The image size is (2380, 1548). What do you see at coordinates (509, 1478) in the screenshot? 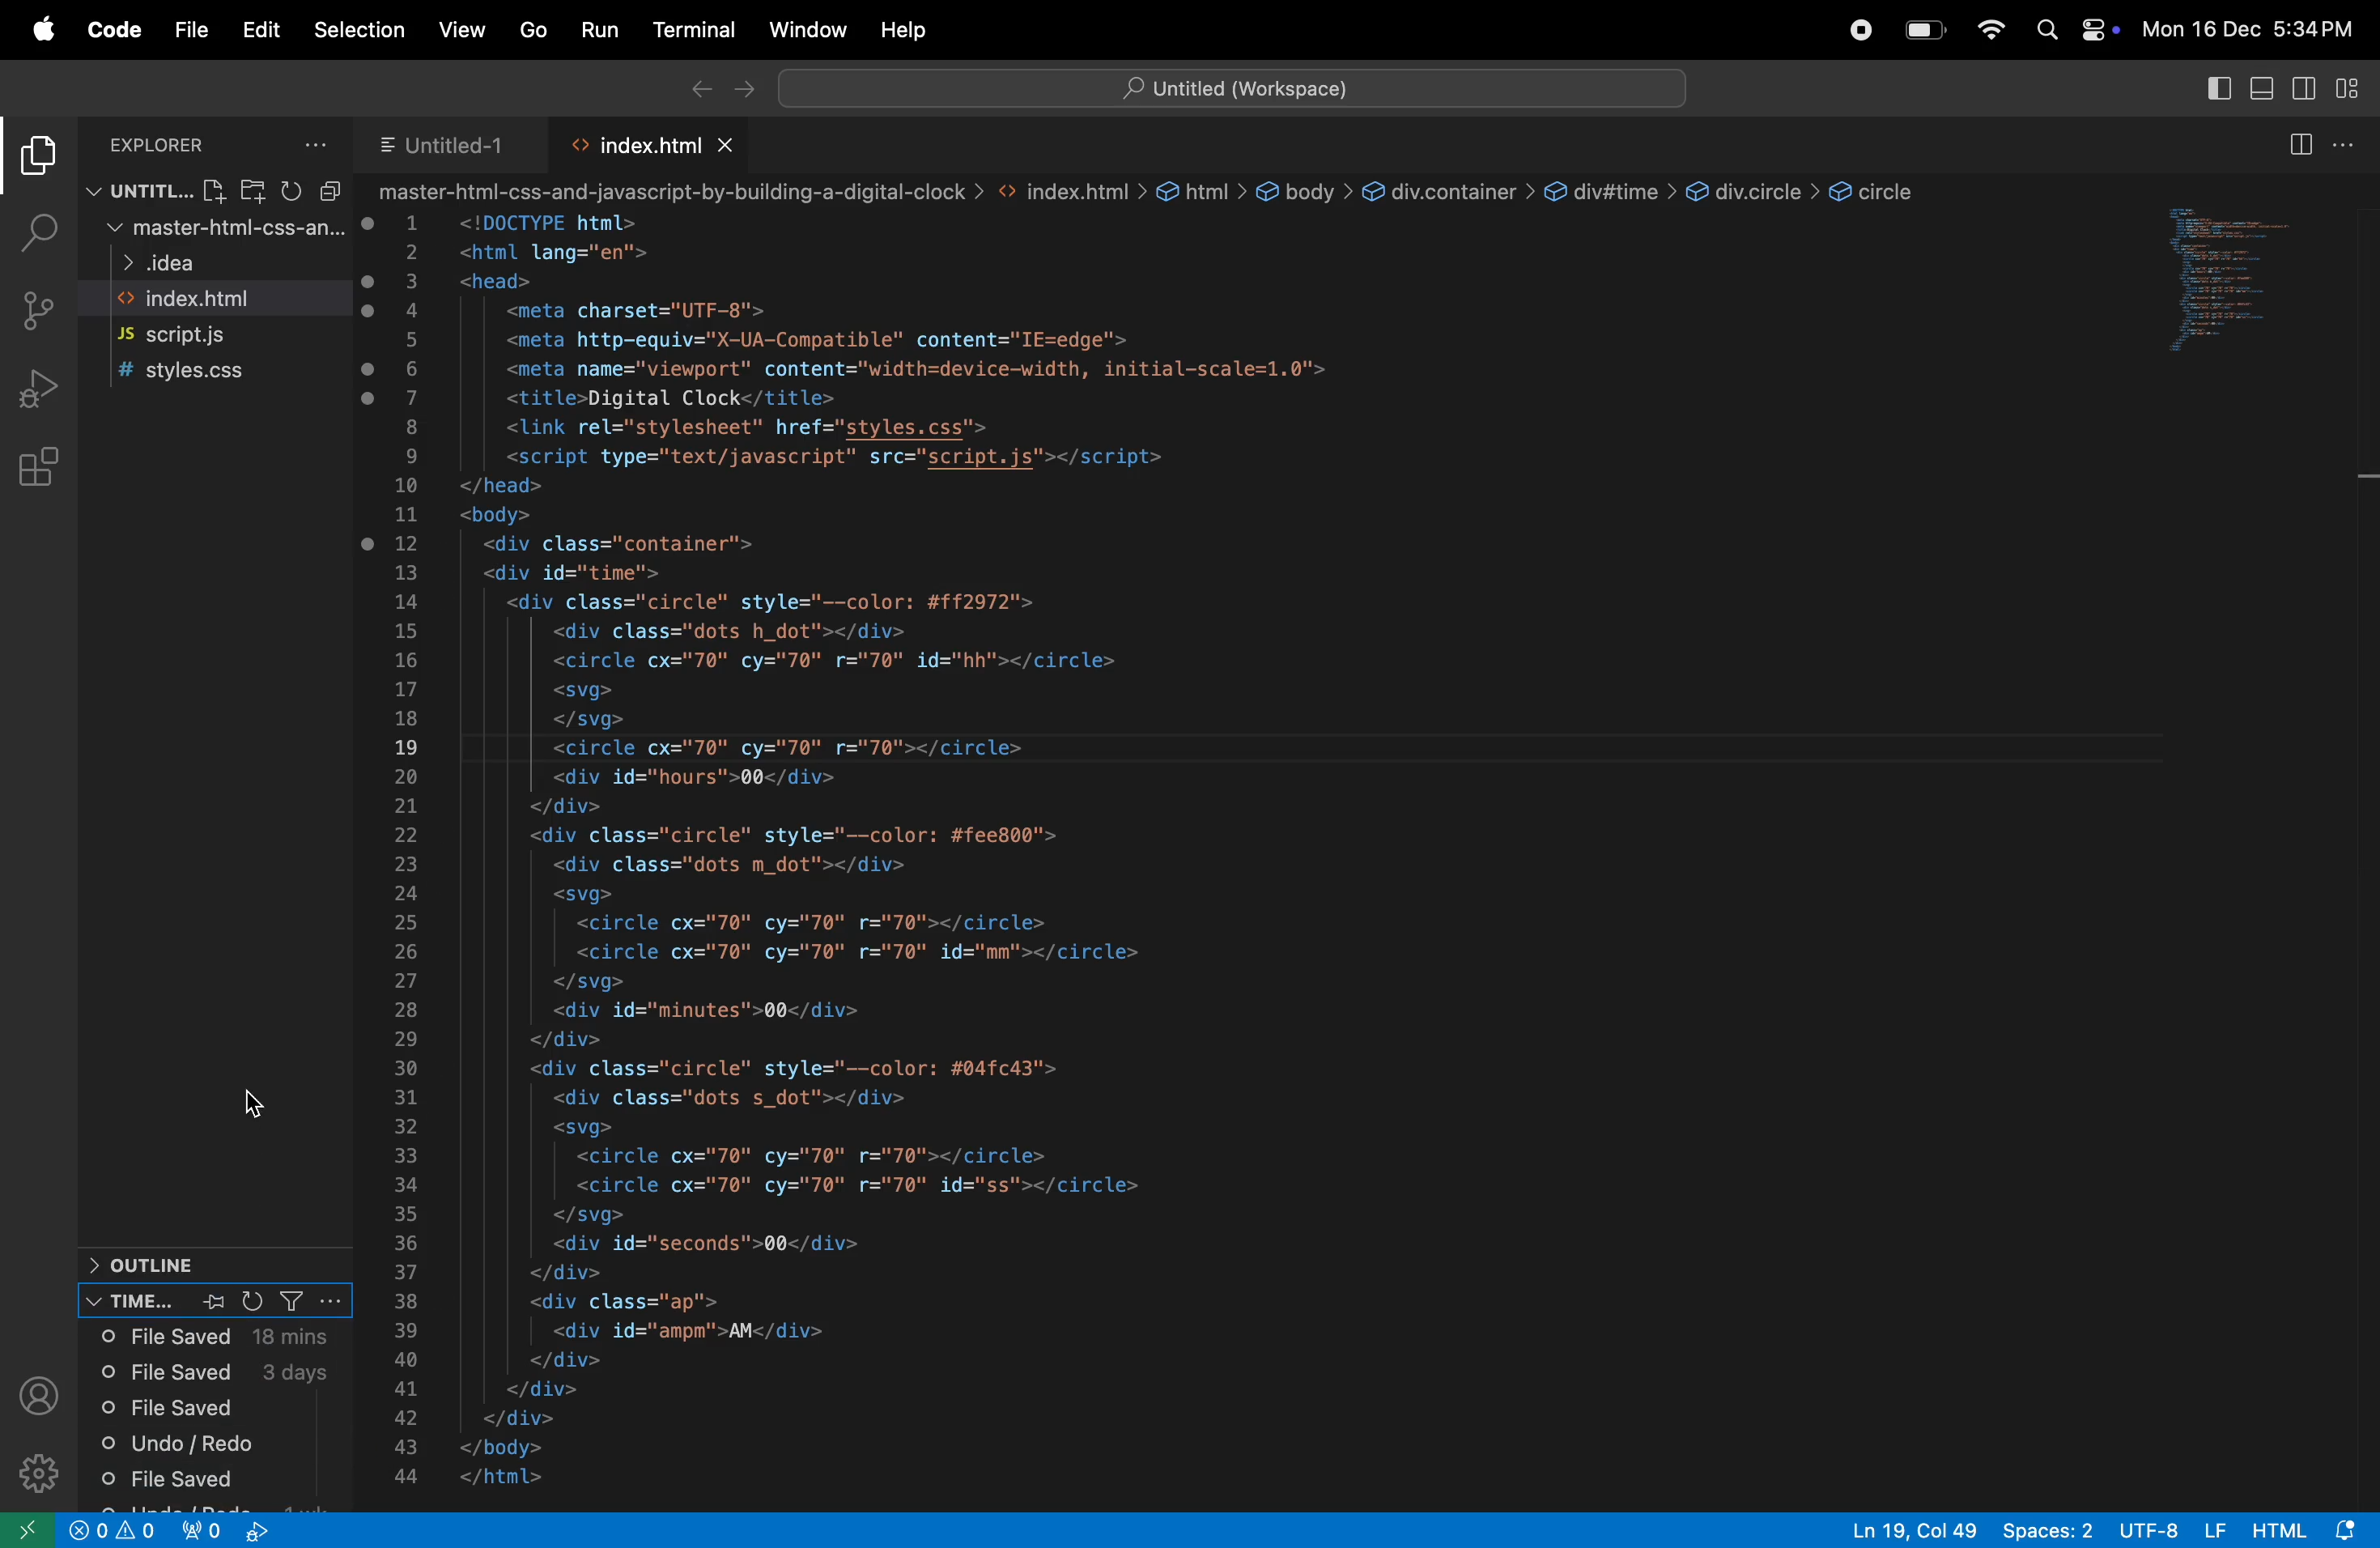
I see `</html>` at bounding box center [509, 1478].